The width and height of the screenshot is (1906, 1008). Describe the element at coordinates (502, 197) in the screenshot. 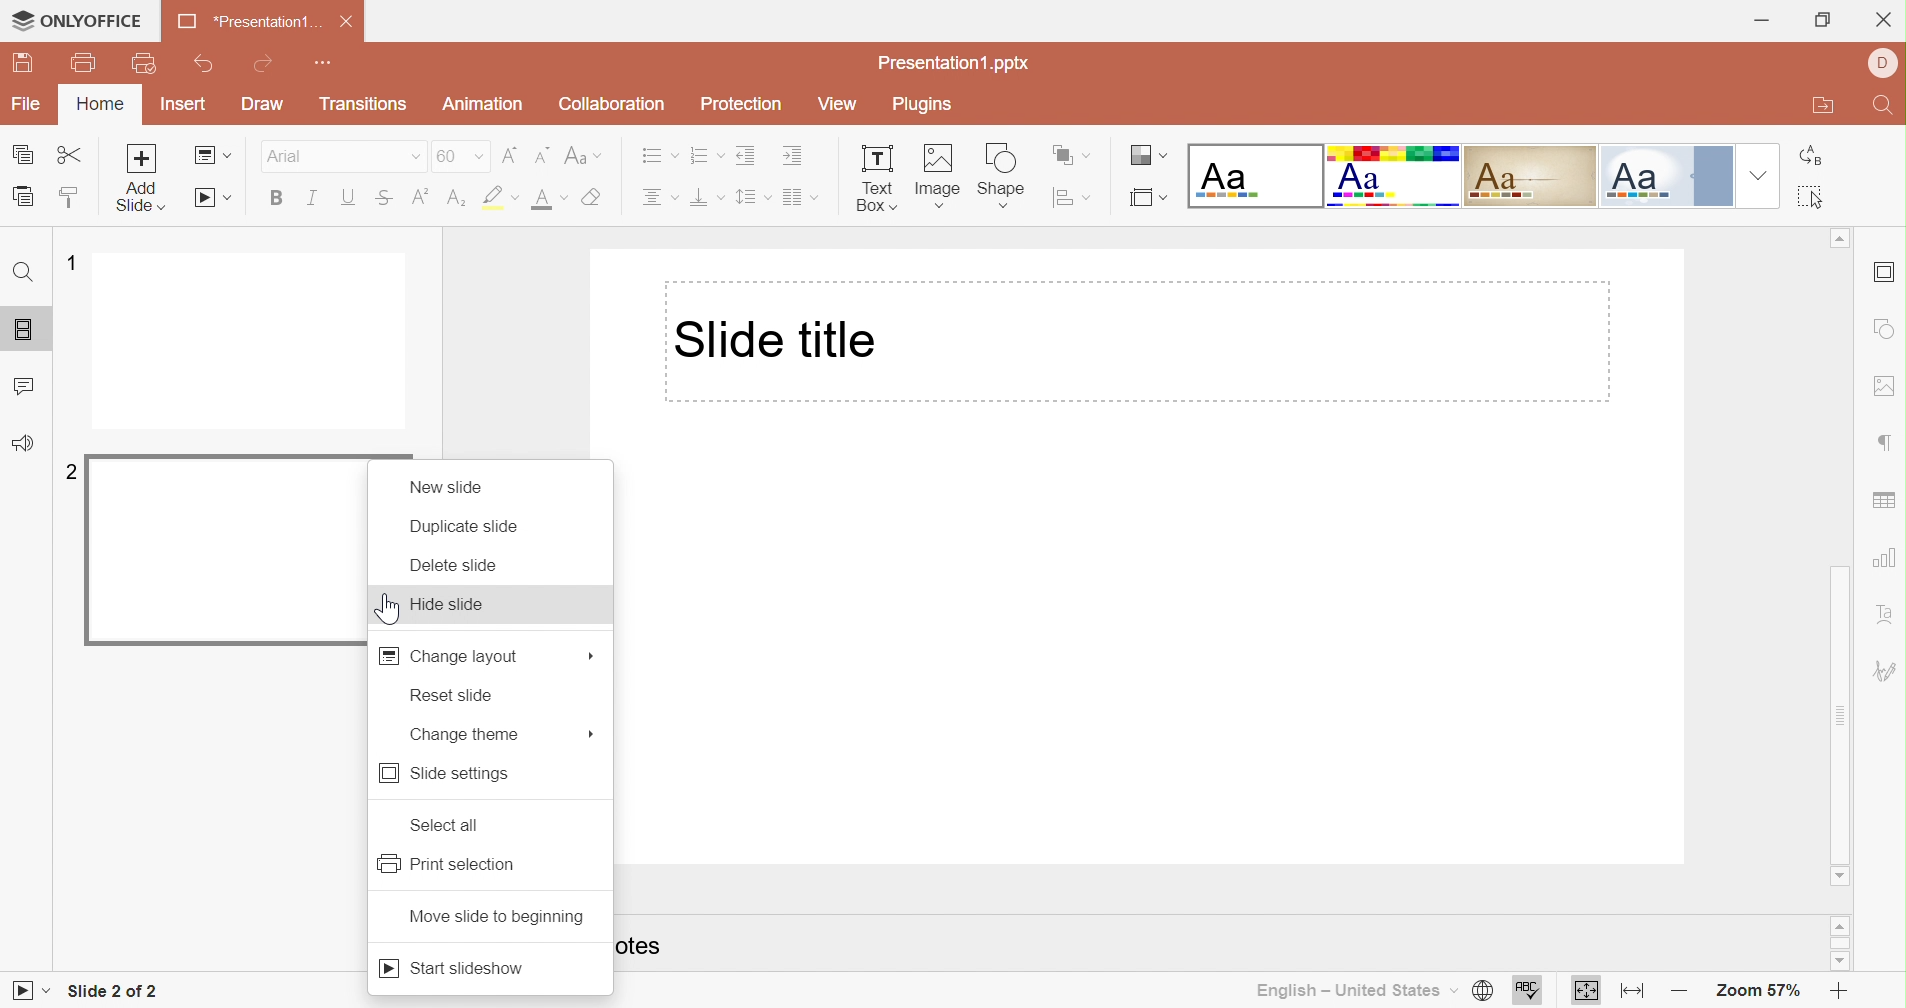

I see `Highlight color` at that location.